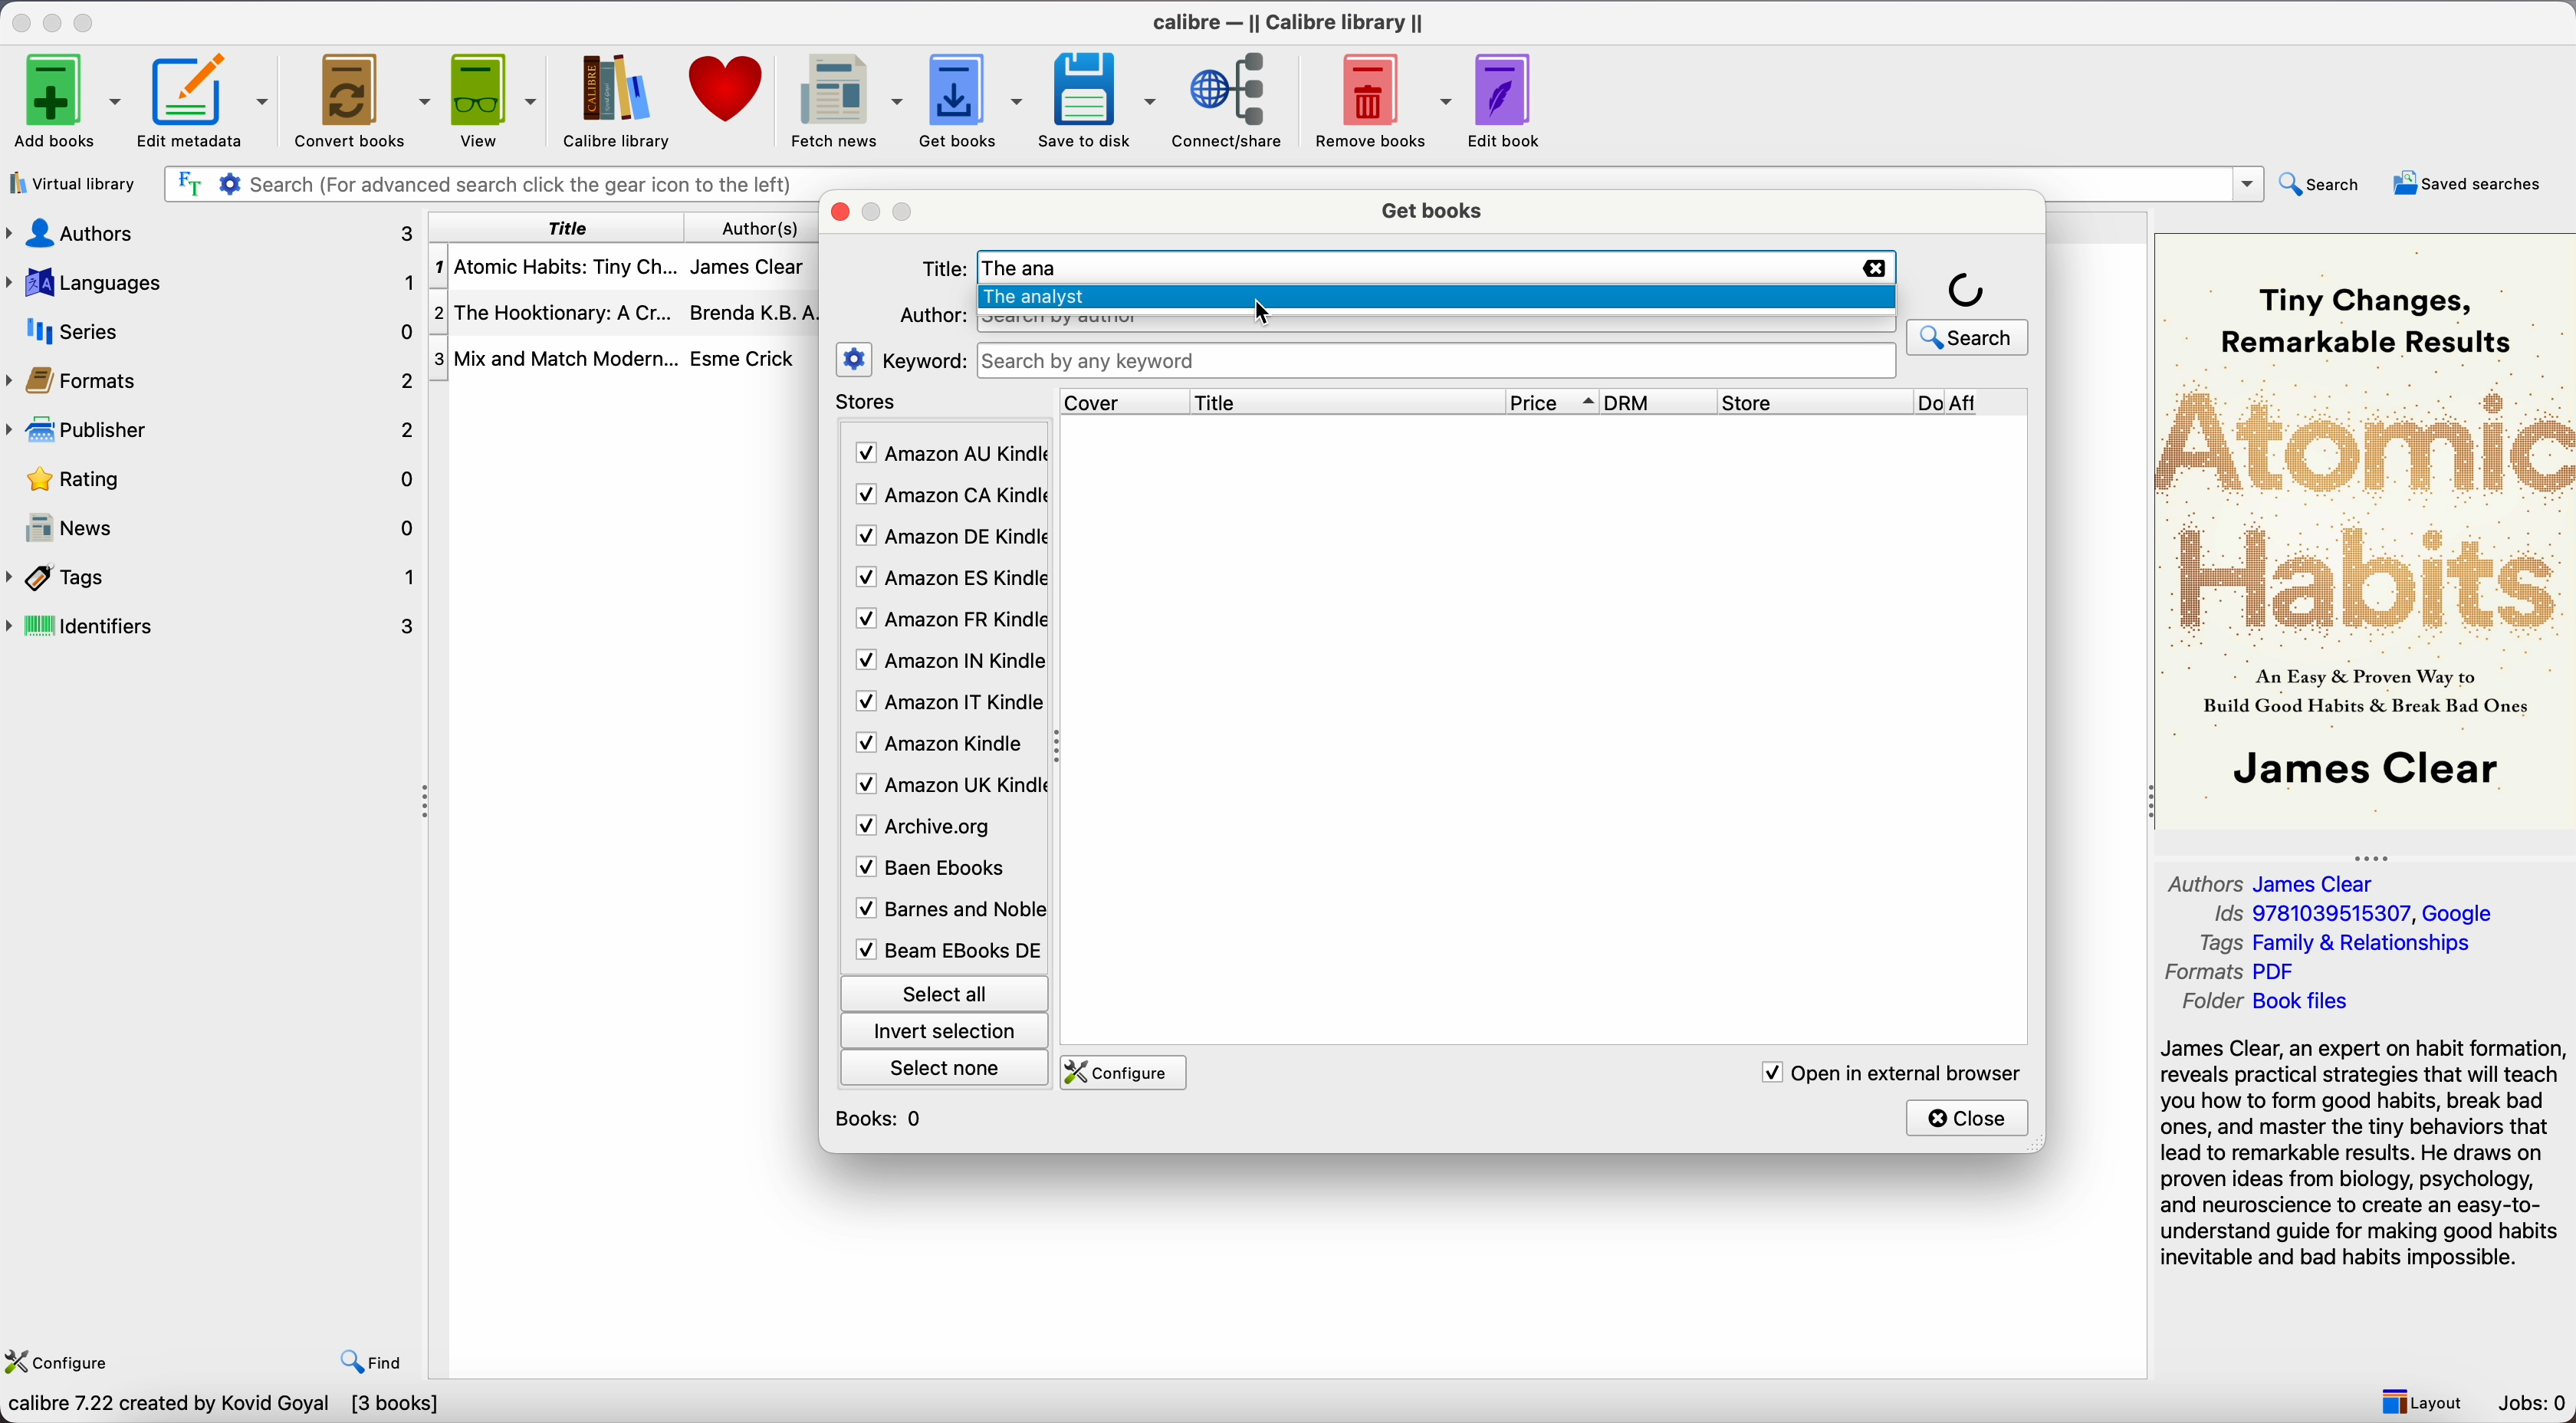 This screenshot has height=1423, width=2576. I want to click on Beam Ebooks DE, so click(945, 950).